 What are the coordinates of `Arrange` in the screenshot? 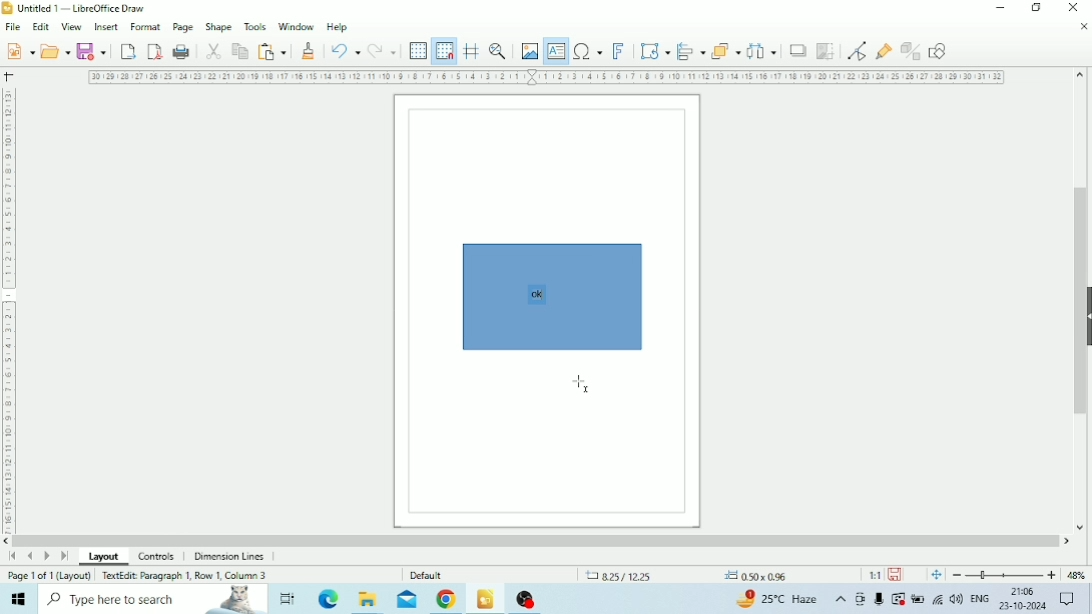 It's located at (726, 49).